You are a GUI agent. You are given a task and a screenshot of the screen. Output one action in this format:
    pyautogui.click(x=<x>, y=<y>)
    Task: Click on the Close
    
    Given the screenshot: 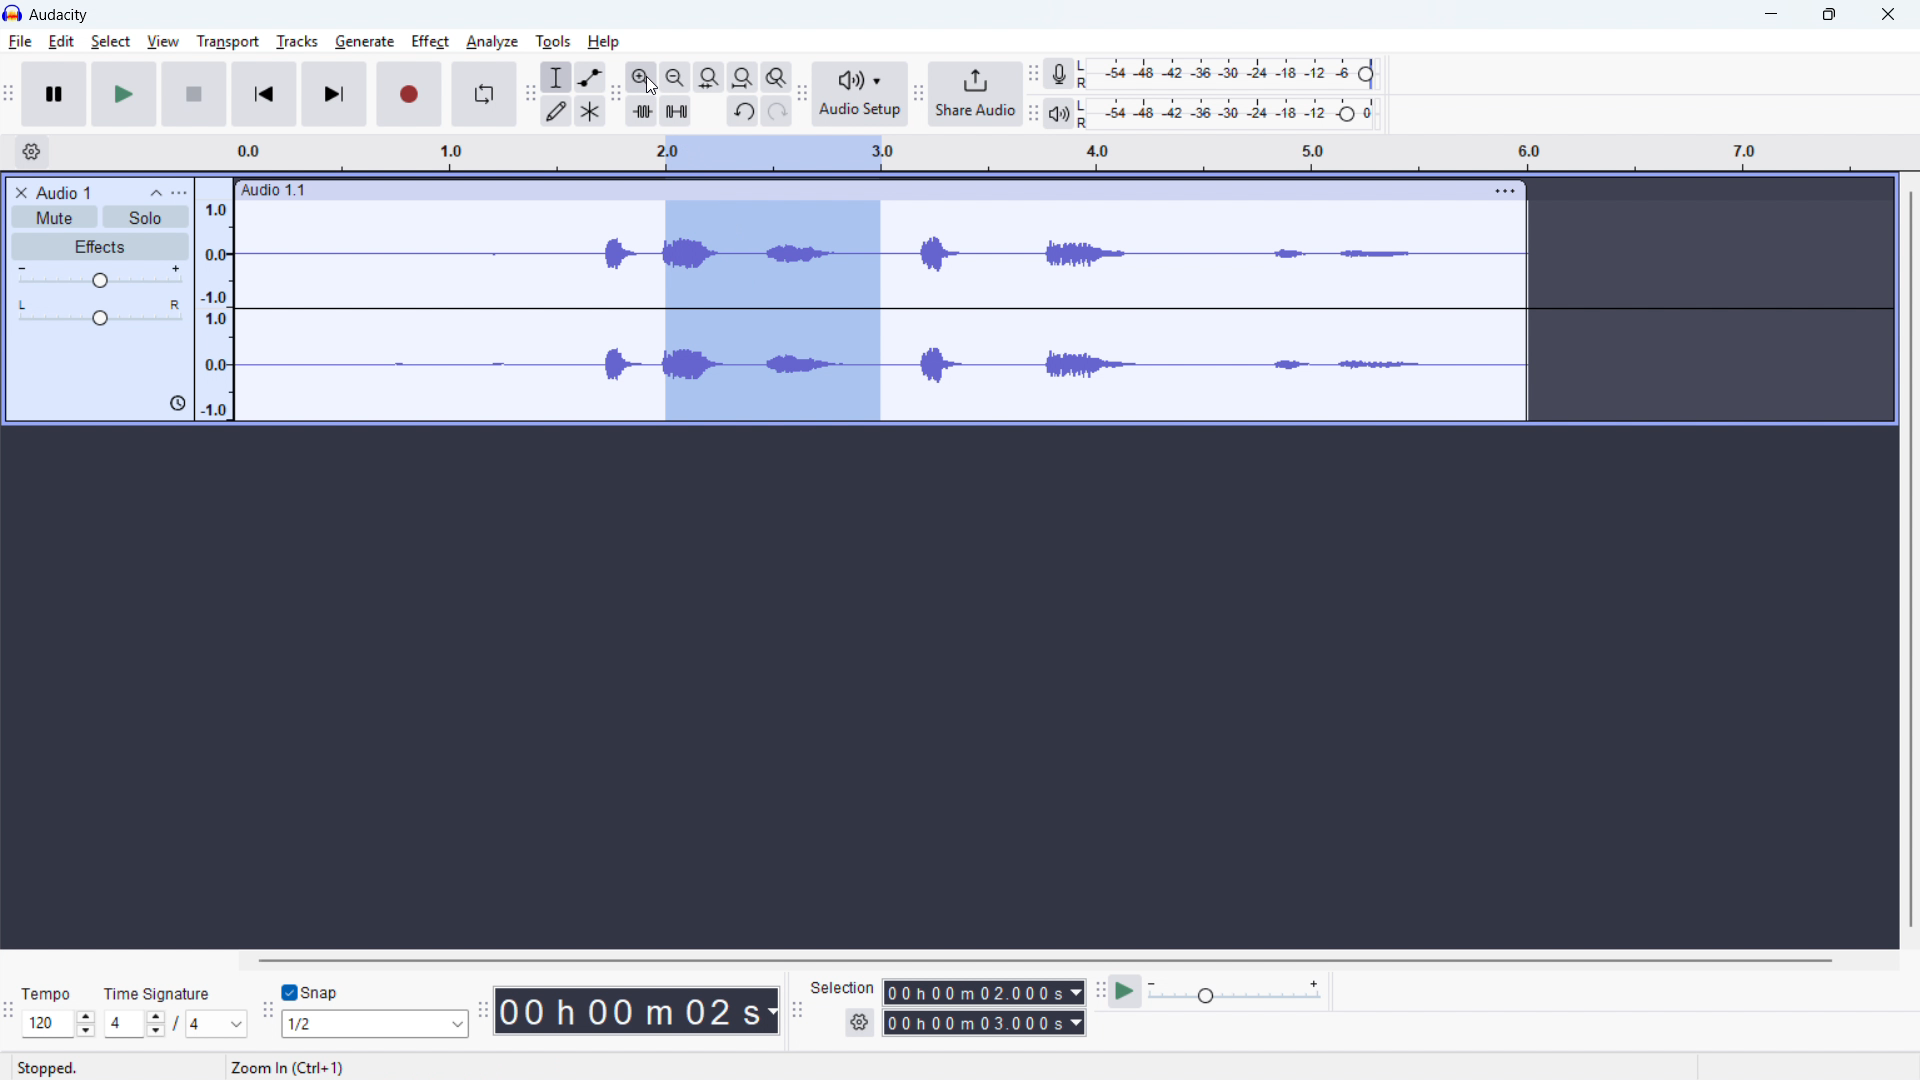 What is the action you would take?
    pyautogui.click(x=1886, y=14)
    